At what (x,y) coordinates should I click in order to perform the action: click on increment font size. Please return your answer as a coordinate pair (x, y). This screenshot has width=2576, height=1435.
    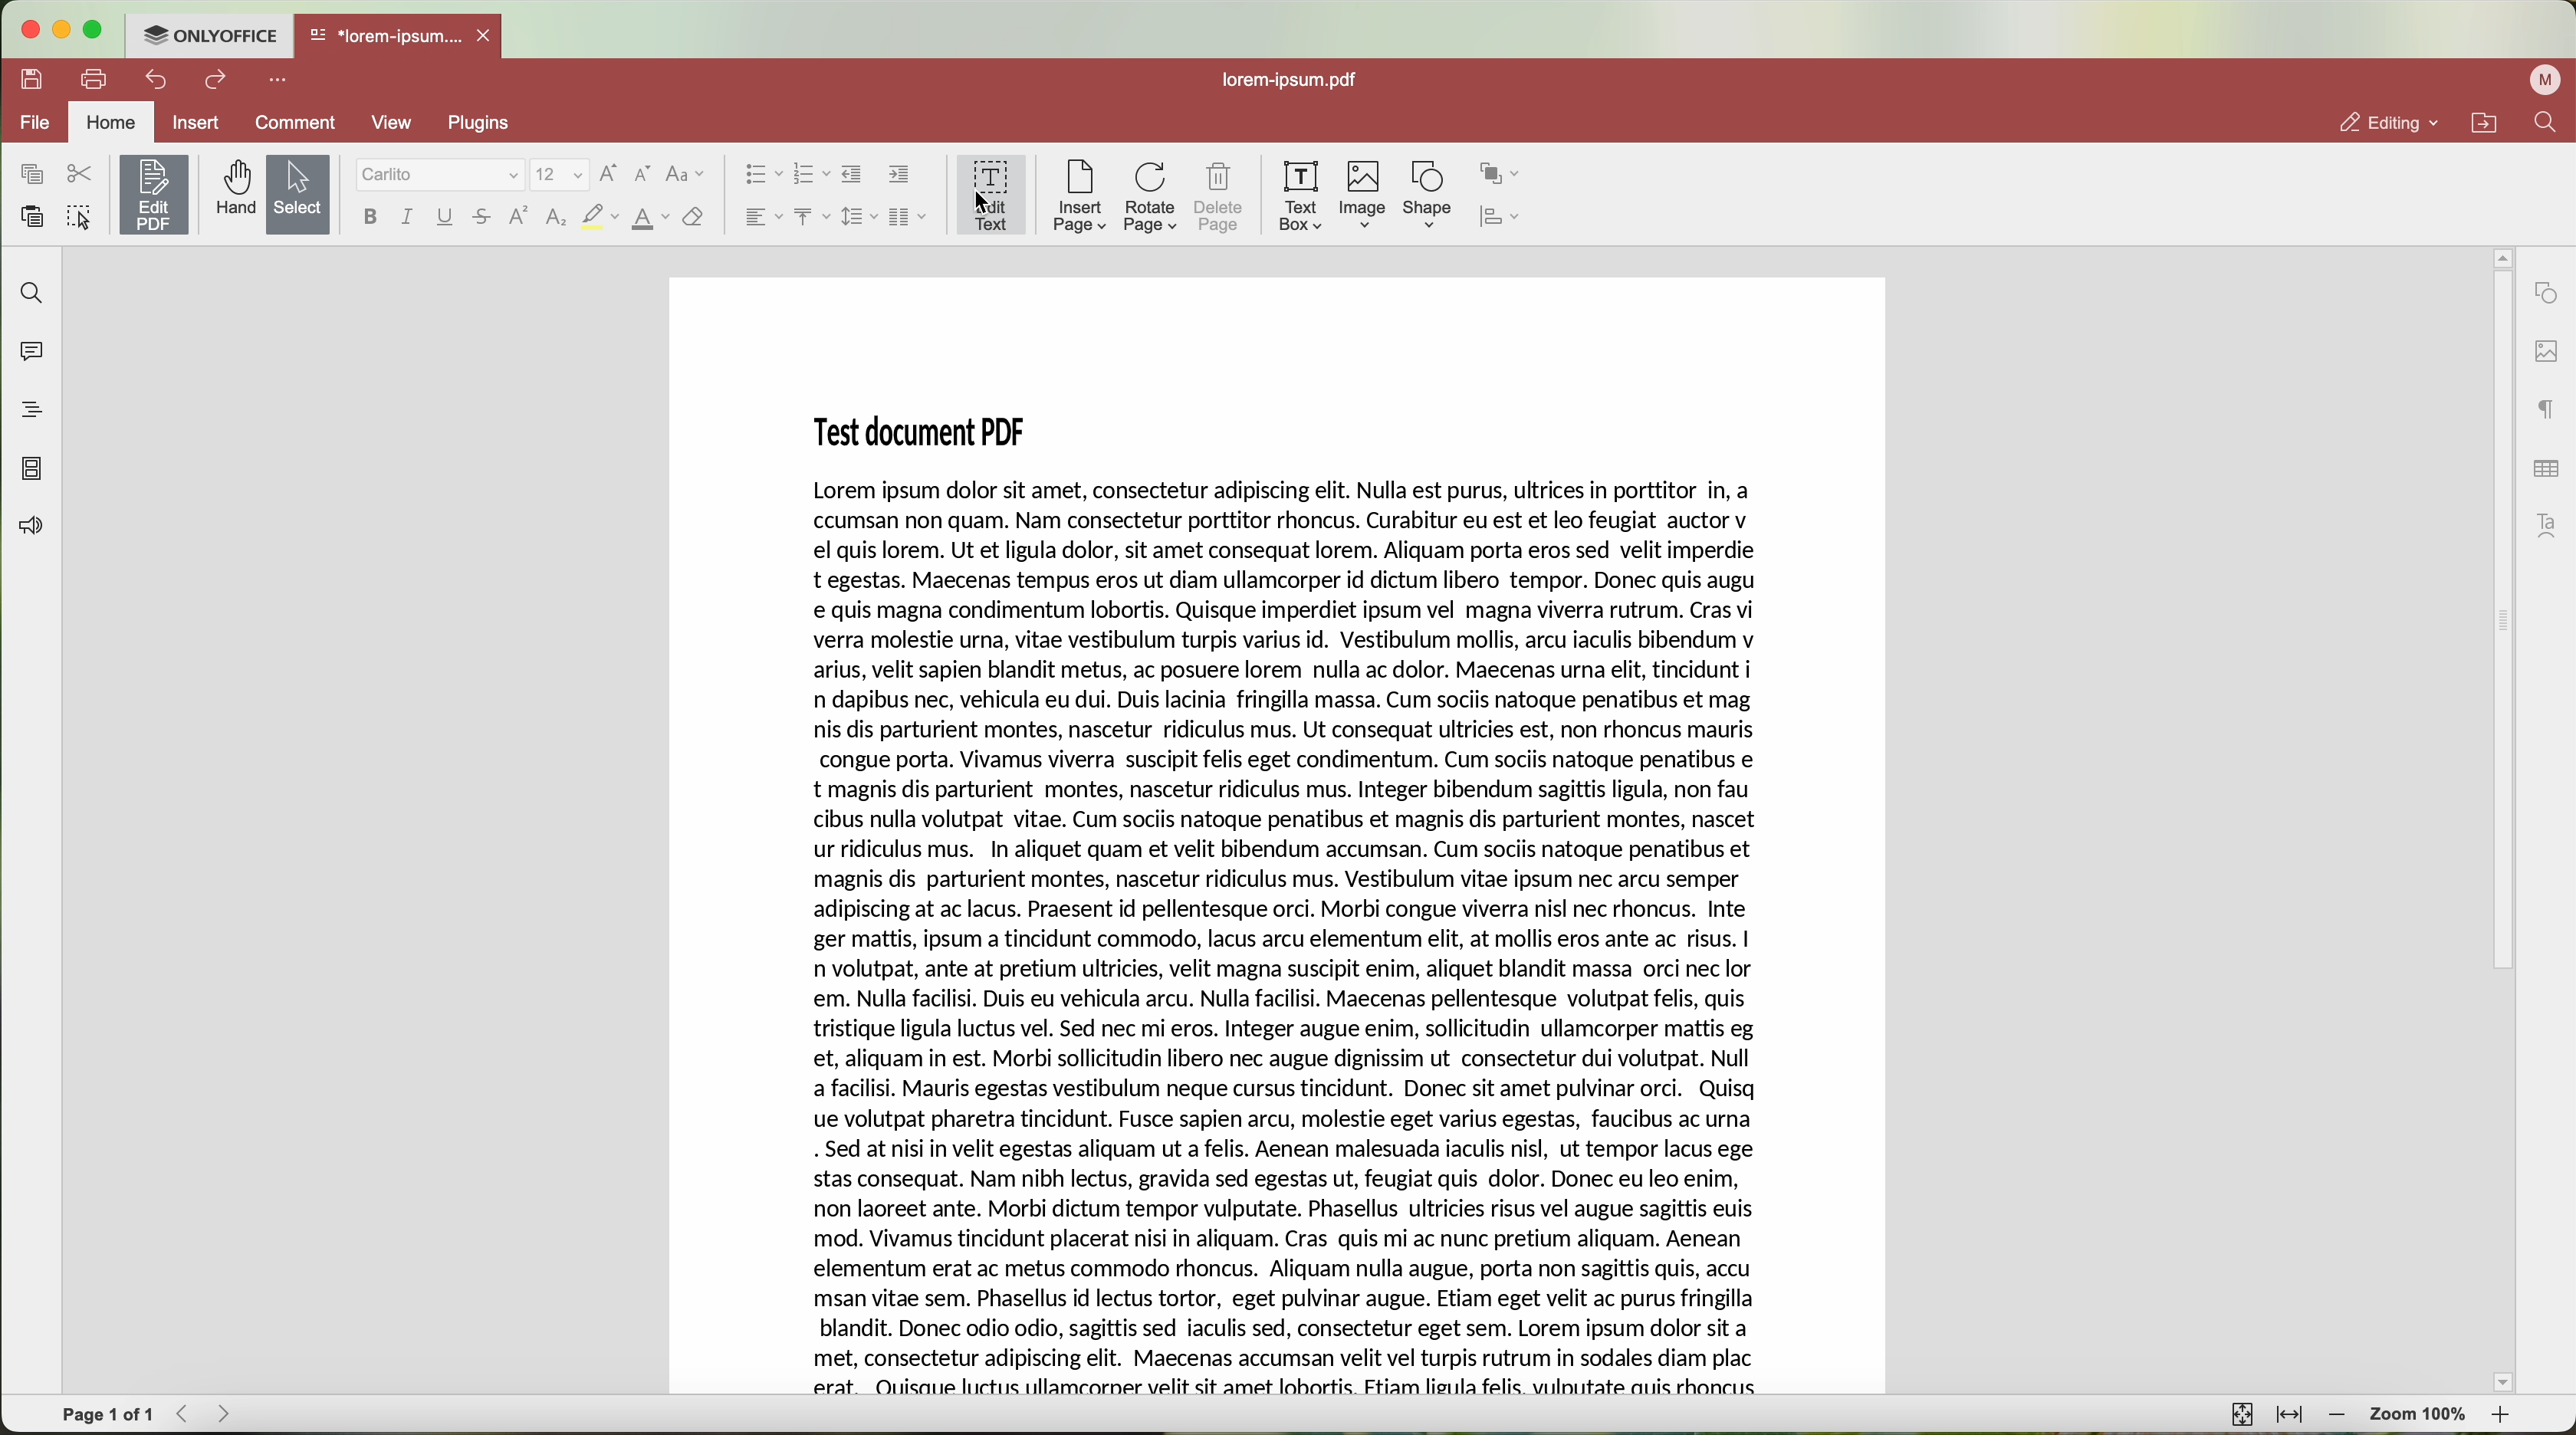
    Looking at the image, I should click on (610, 174).